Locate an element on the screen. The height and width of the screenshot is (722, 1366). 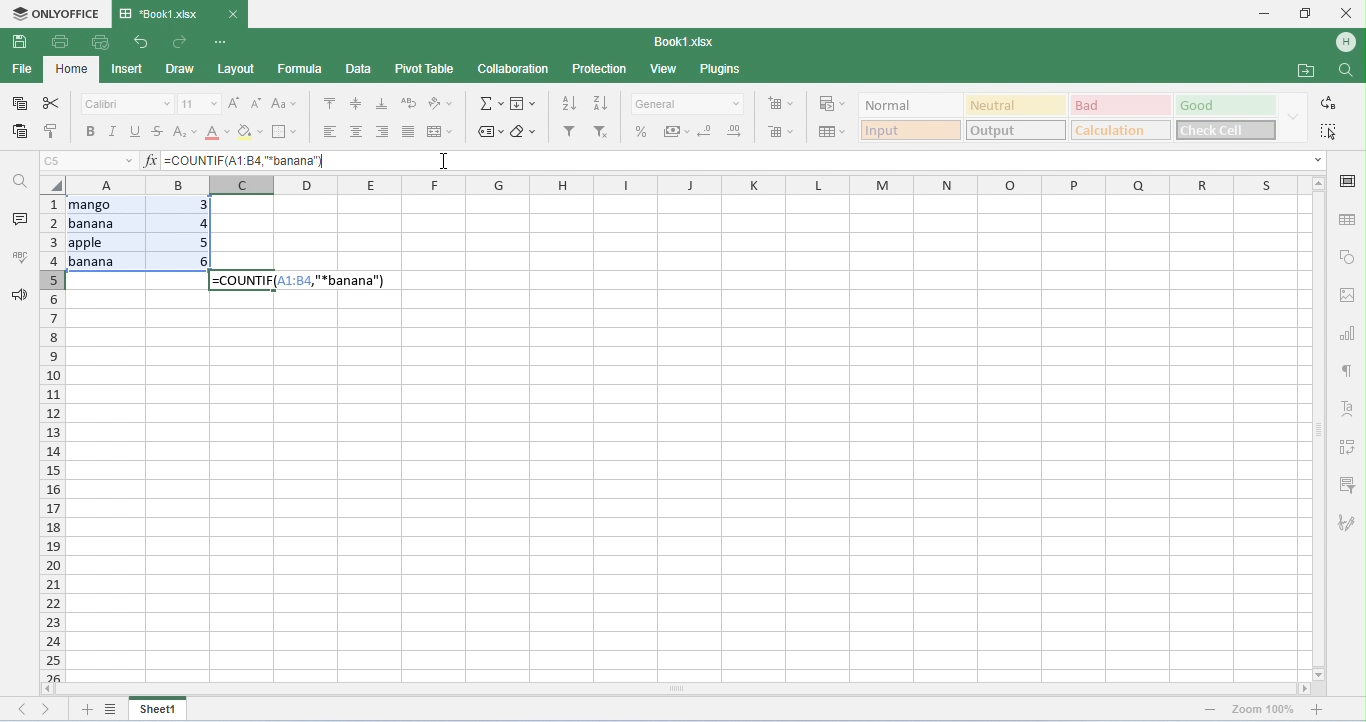
remove filter is located at coordinates (604, 133).